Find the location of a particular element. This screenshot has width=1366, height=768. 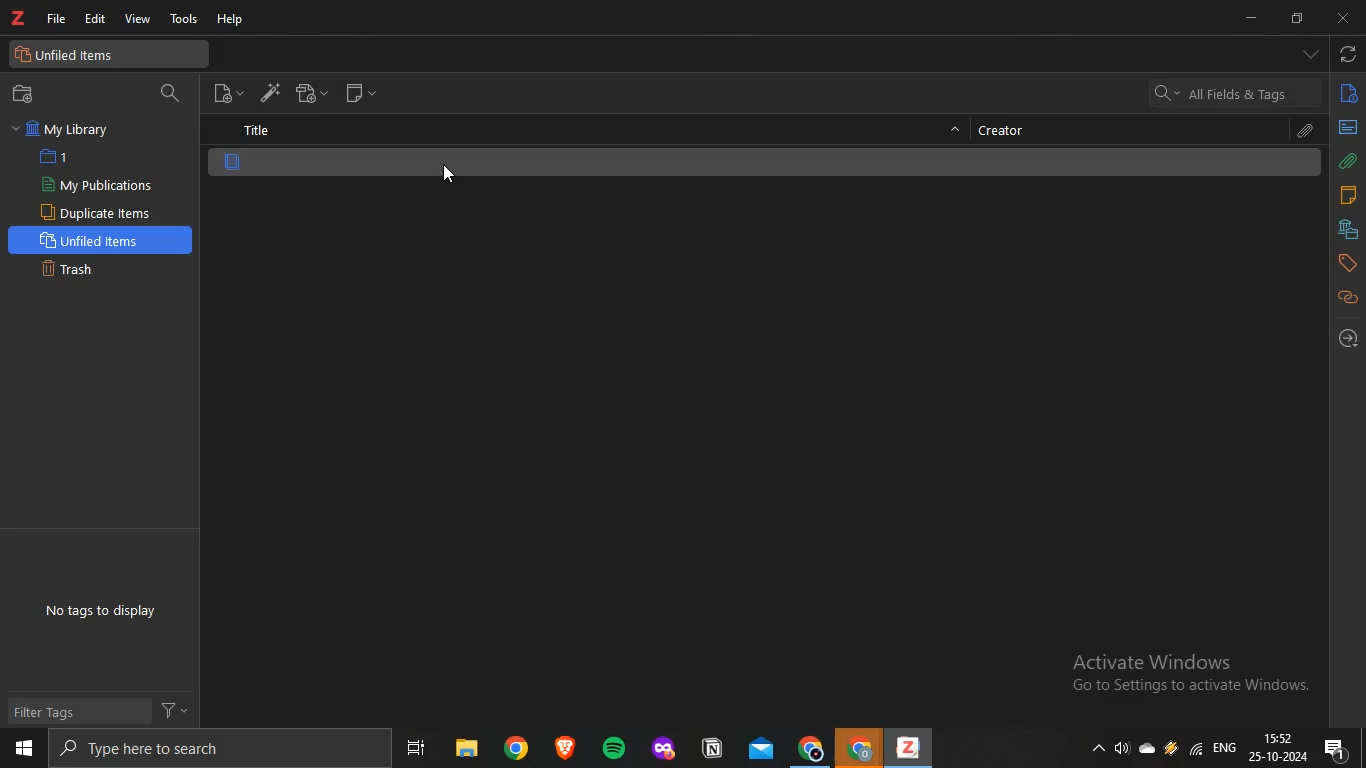

zotero is located at coordinates (905, 749).